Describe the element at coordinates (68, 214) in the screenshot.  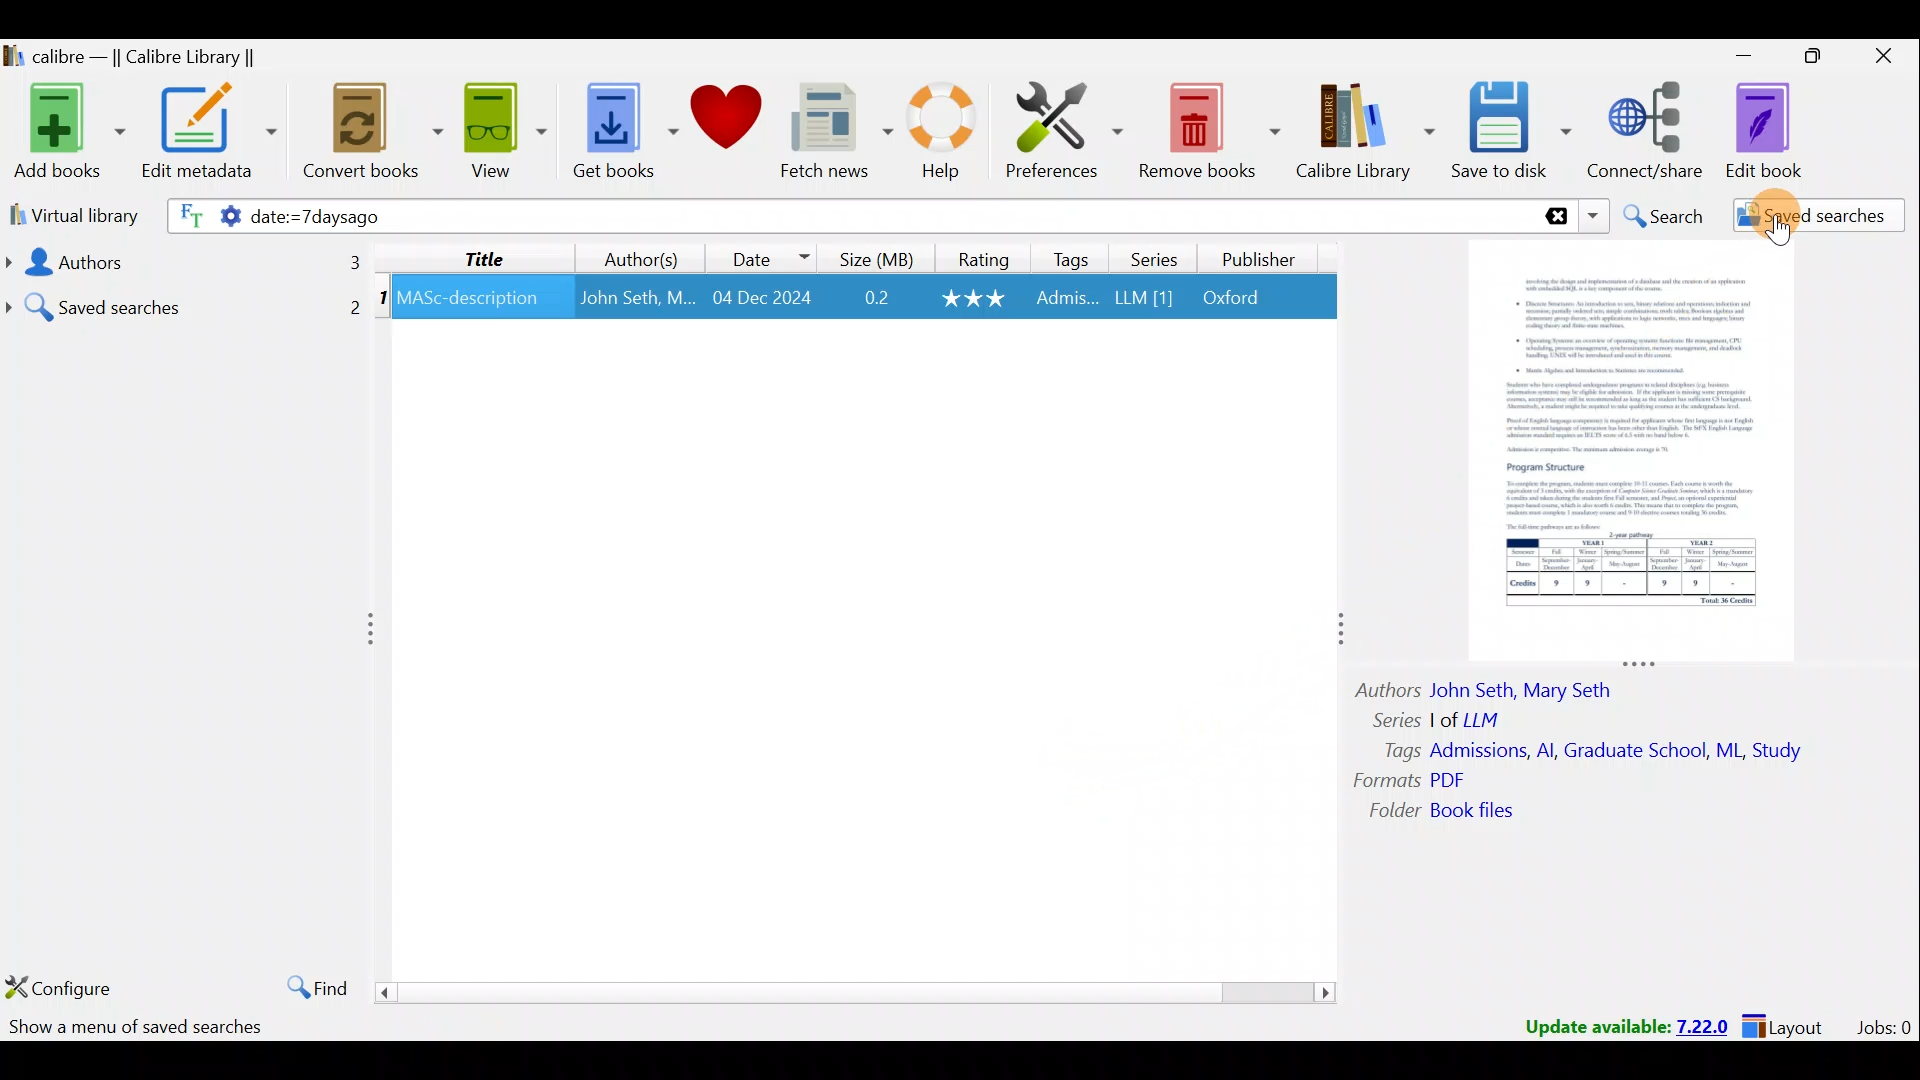
I see `Virtual library` at that location.